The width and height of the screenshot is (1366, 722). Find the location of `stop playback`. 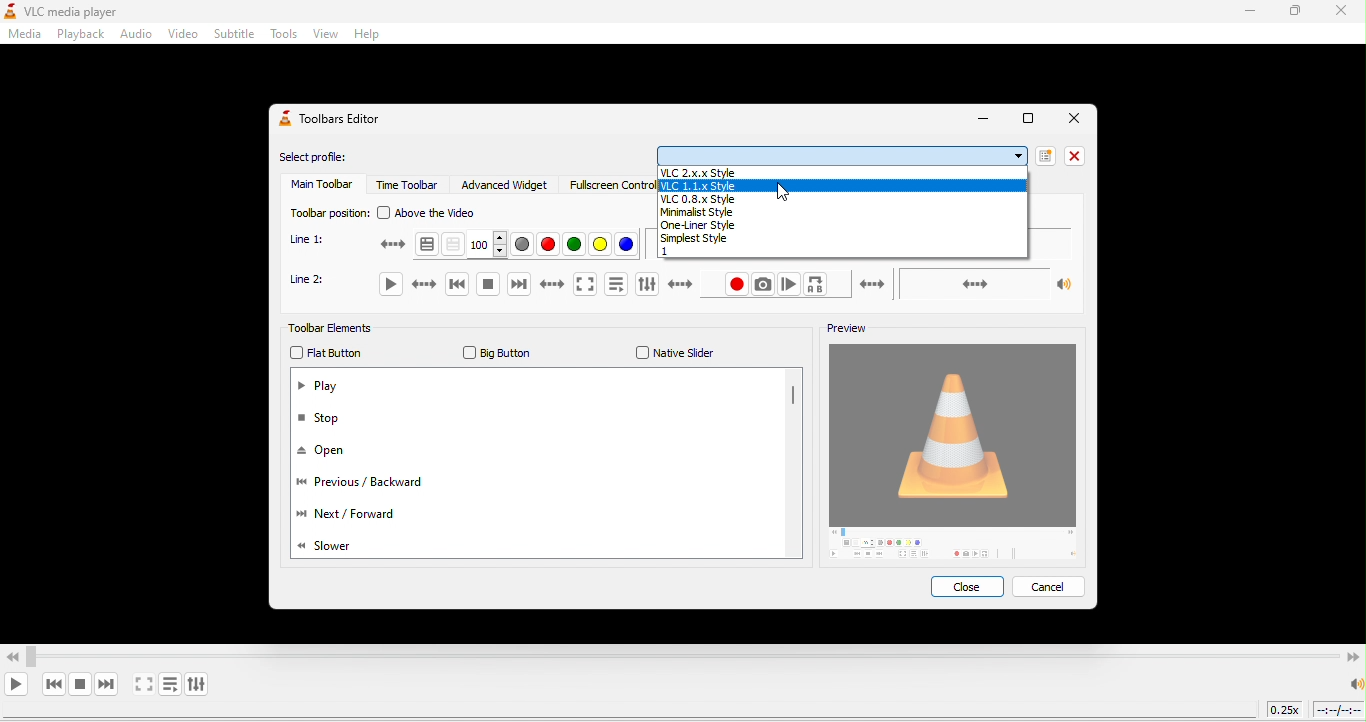

stop playback is located at coordinates (79, 684).